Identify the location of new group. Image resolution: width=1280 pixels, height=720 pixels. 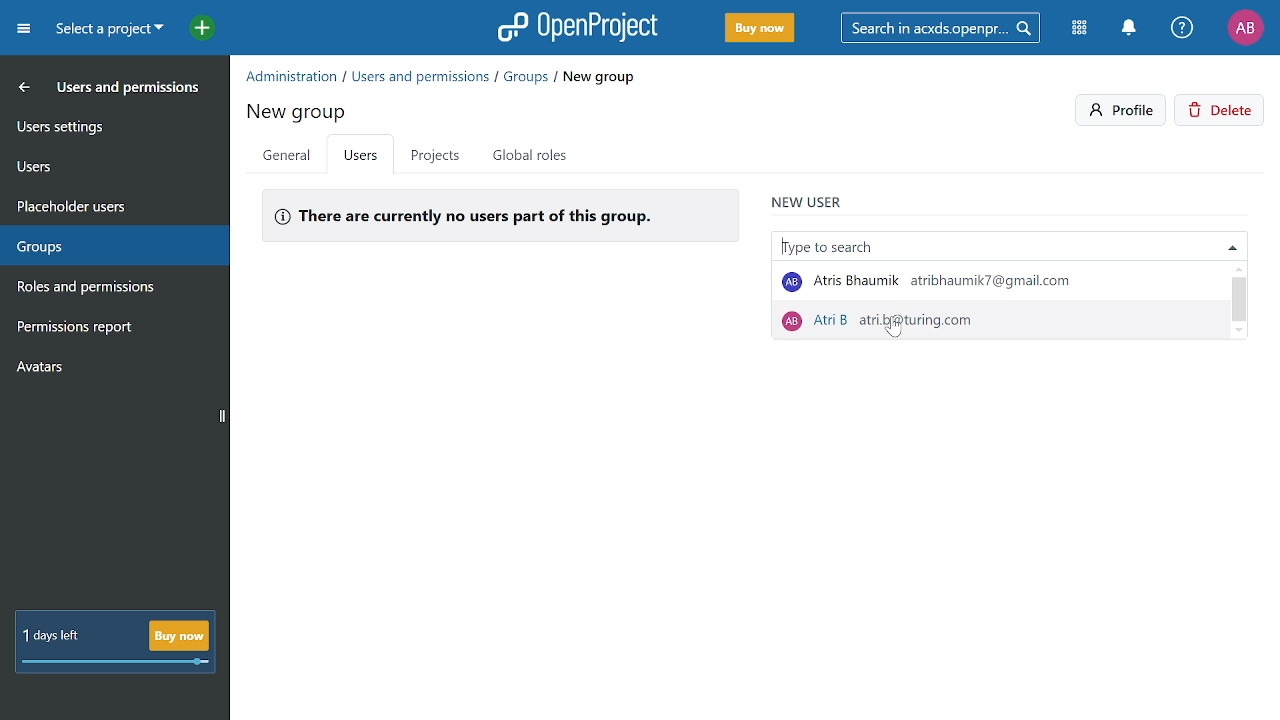
(299, 109).